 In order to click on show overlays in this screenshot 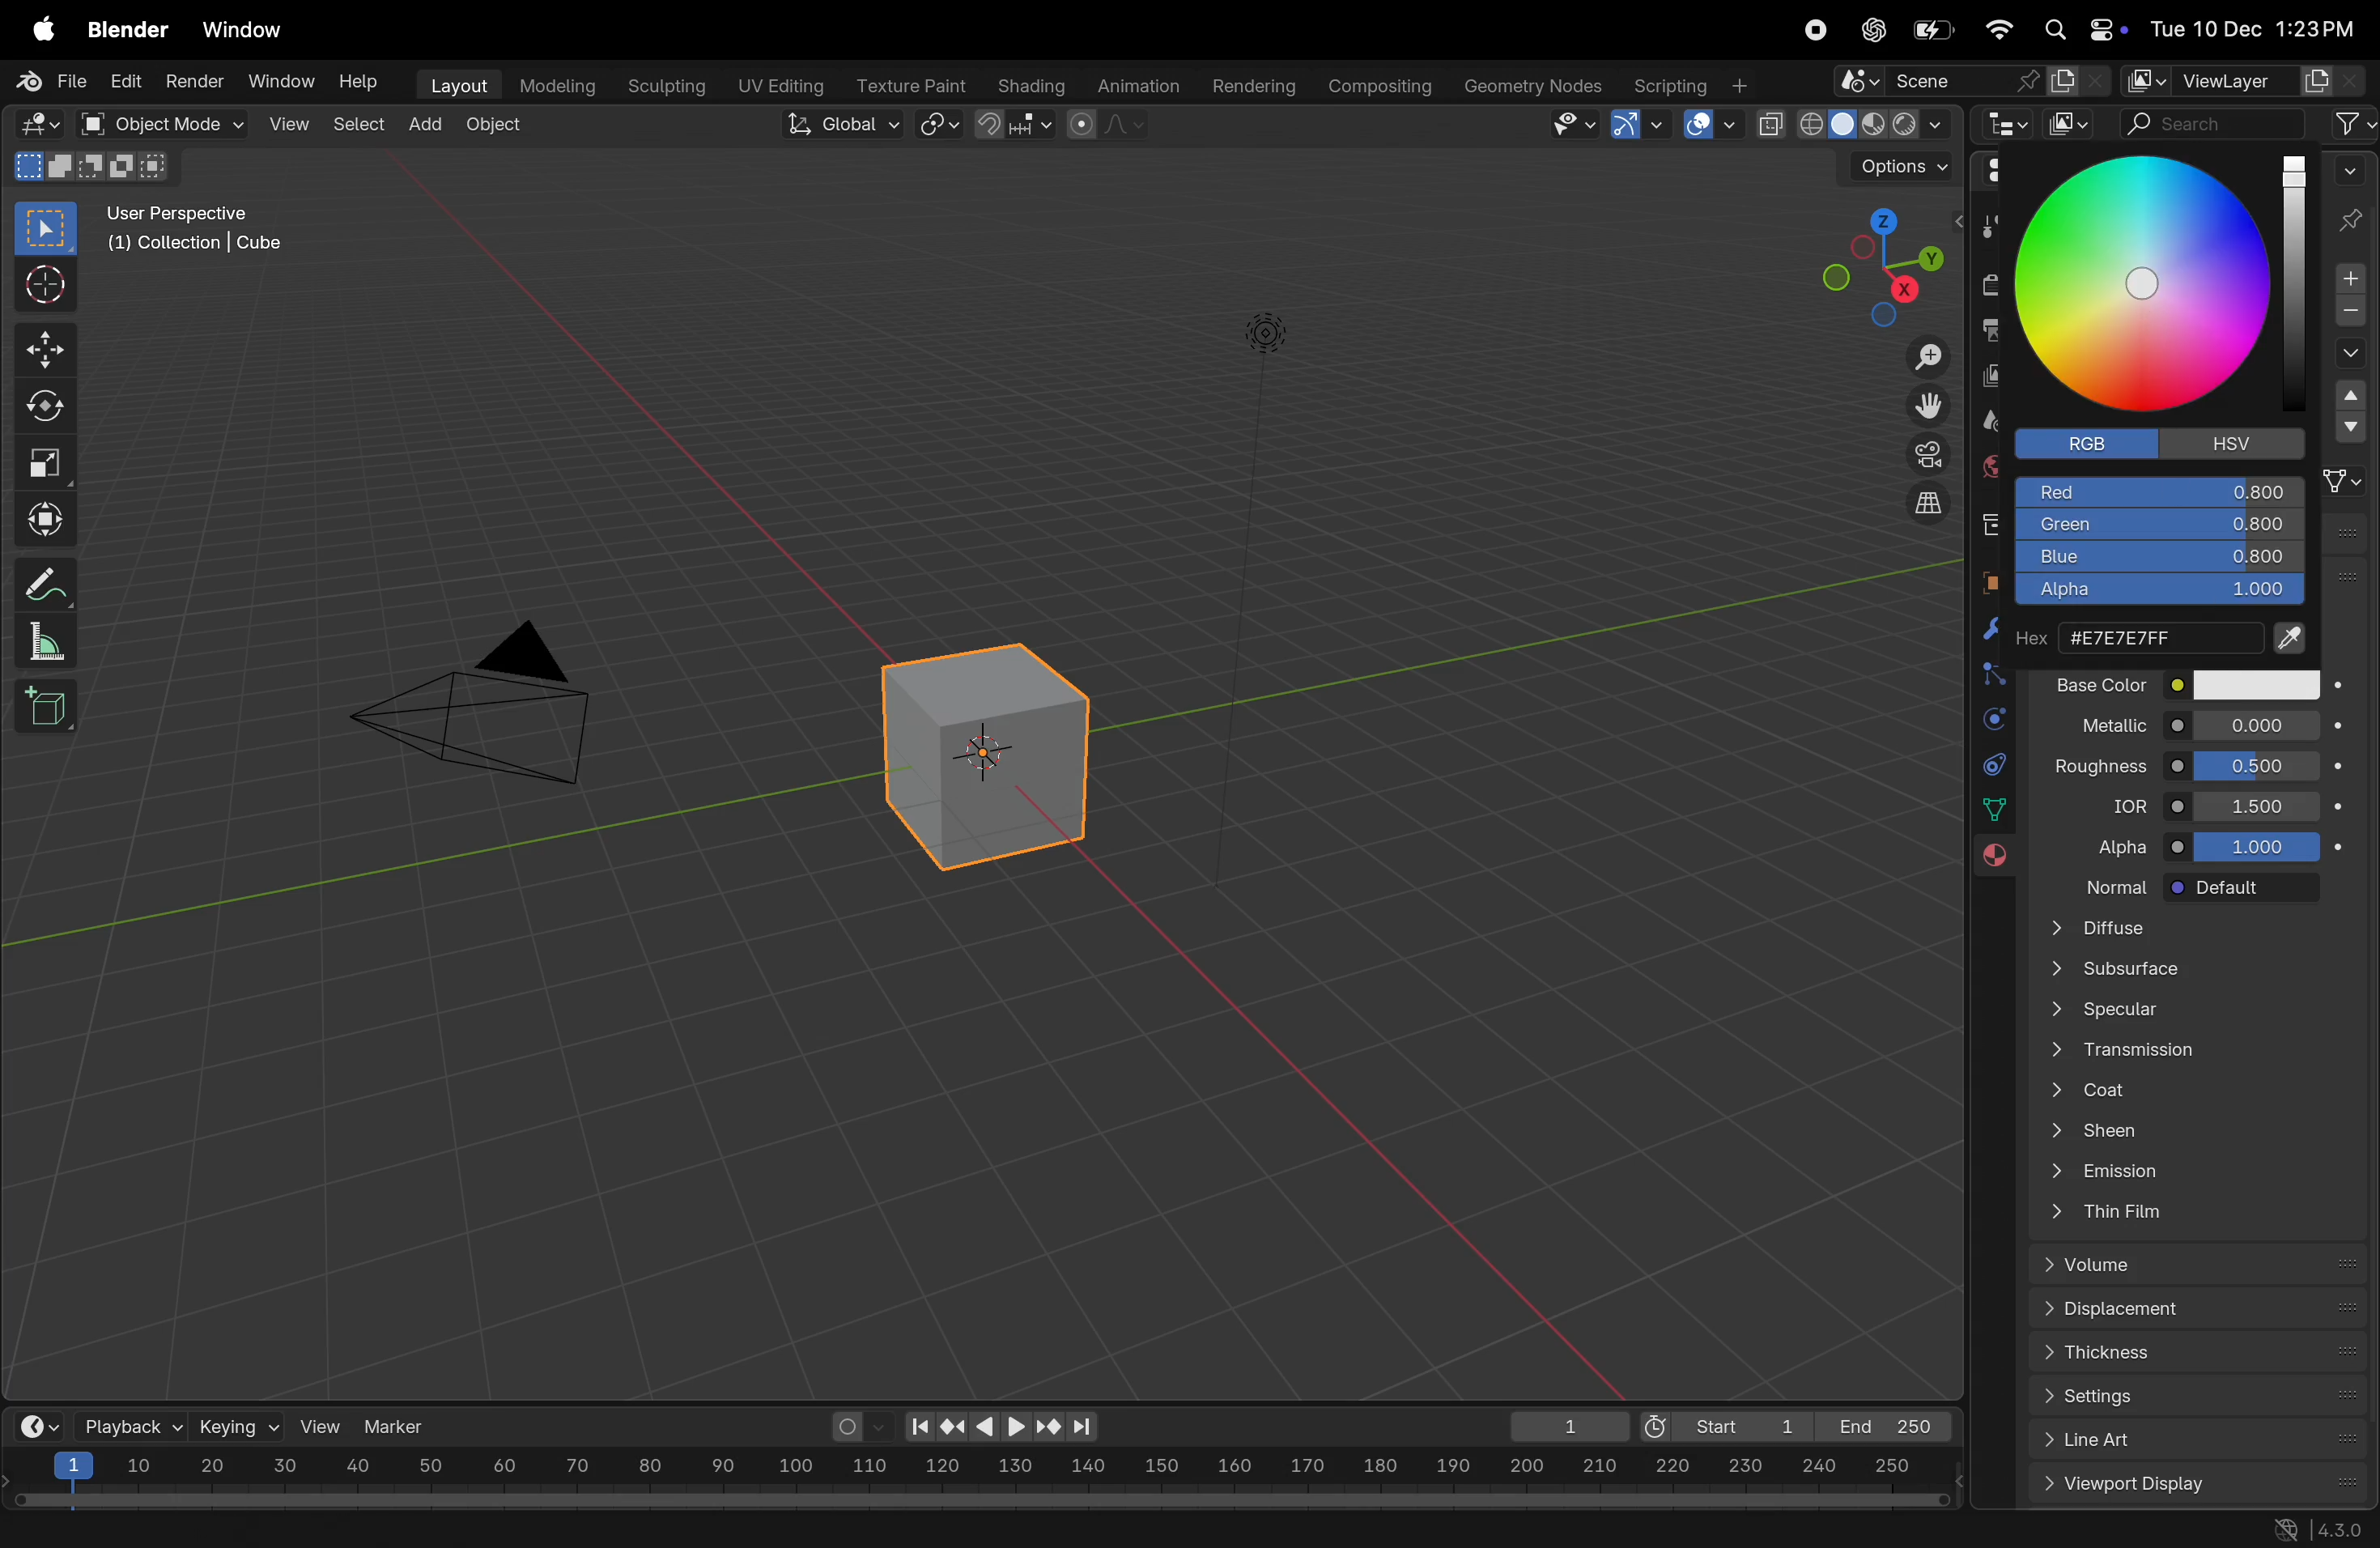, I will do `click(1708, 125)`.